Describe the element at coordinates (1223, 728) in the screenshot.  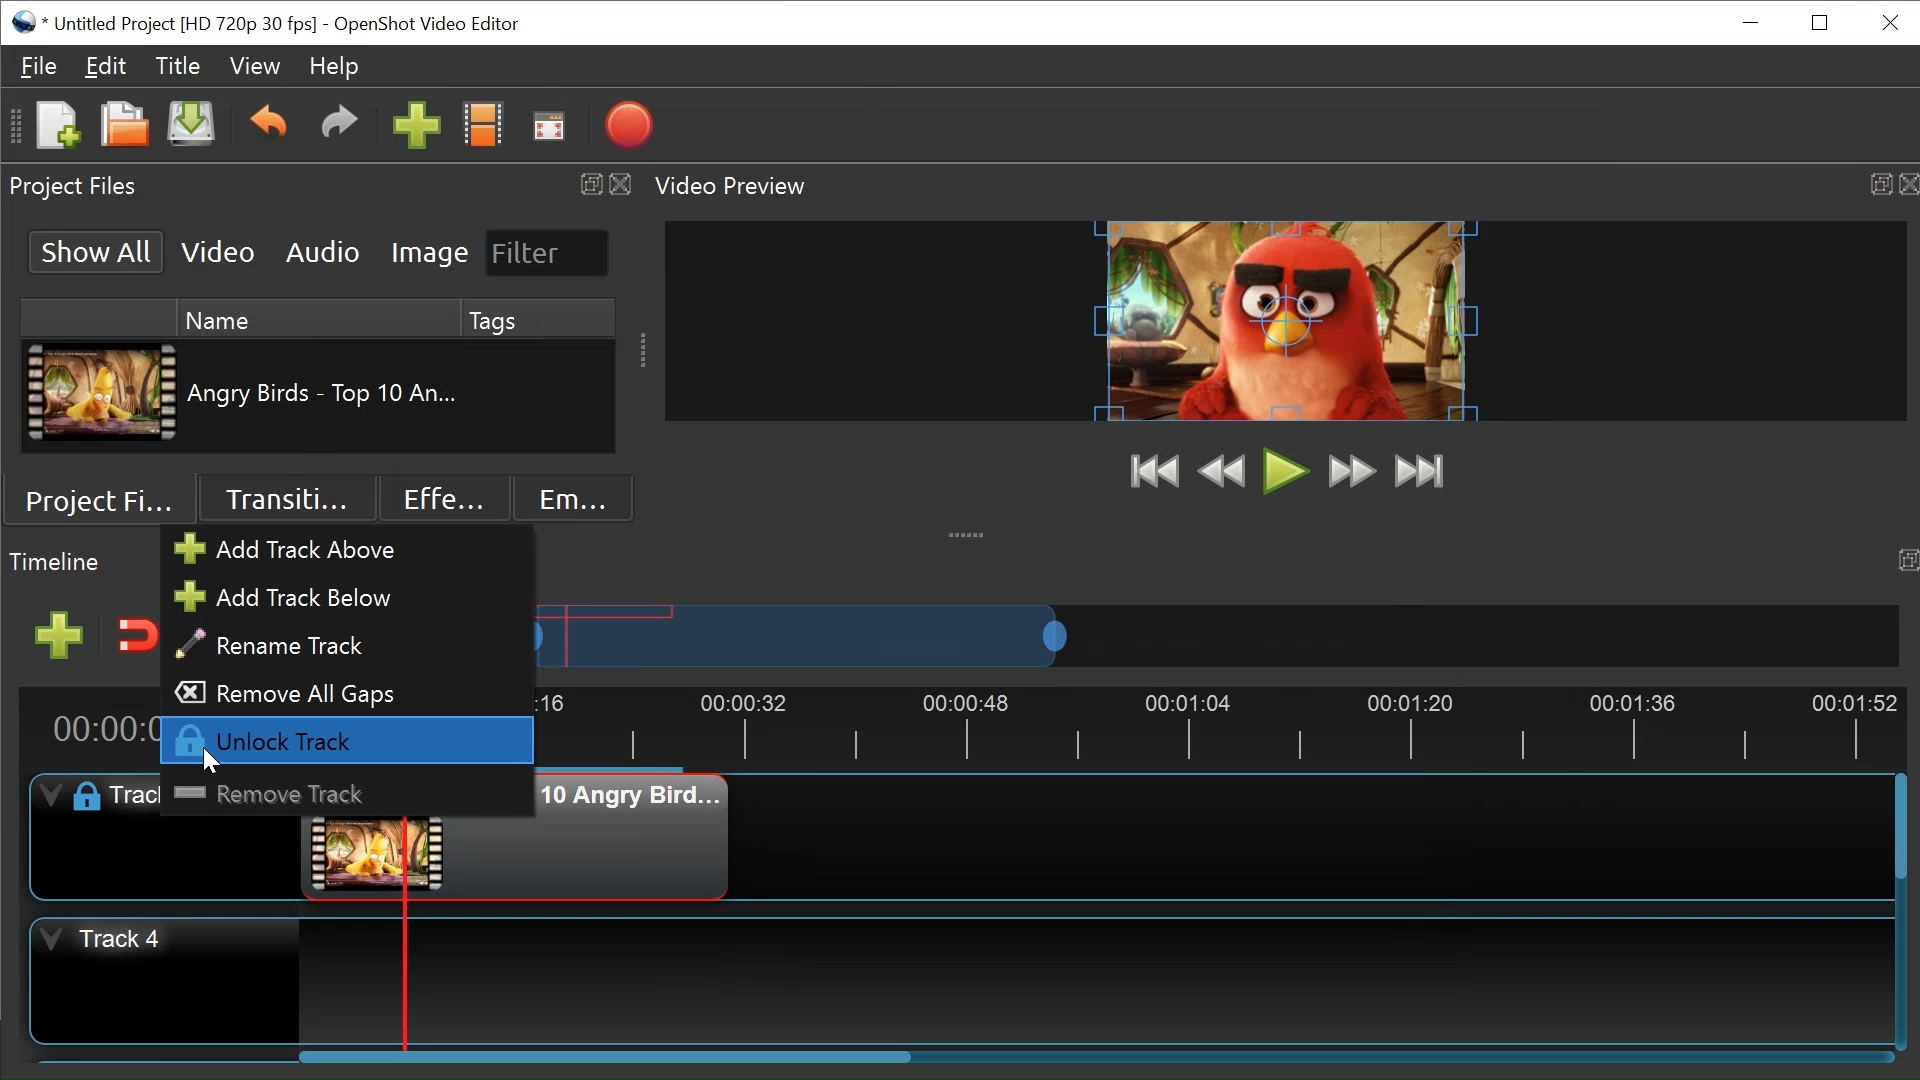
I see `Timeline` at that location.